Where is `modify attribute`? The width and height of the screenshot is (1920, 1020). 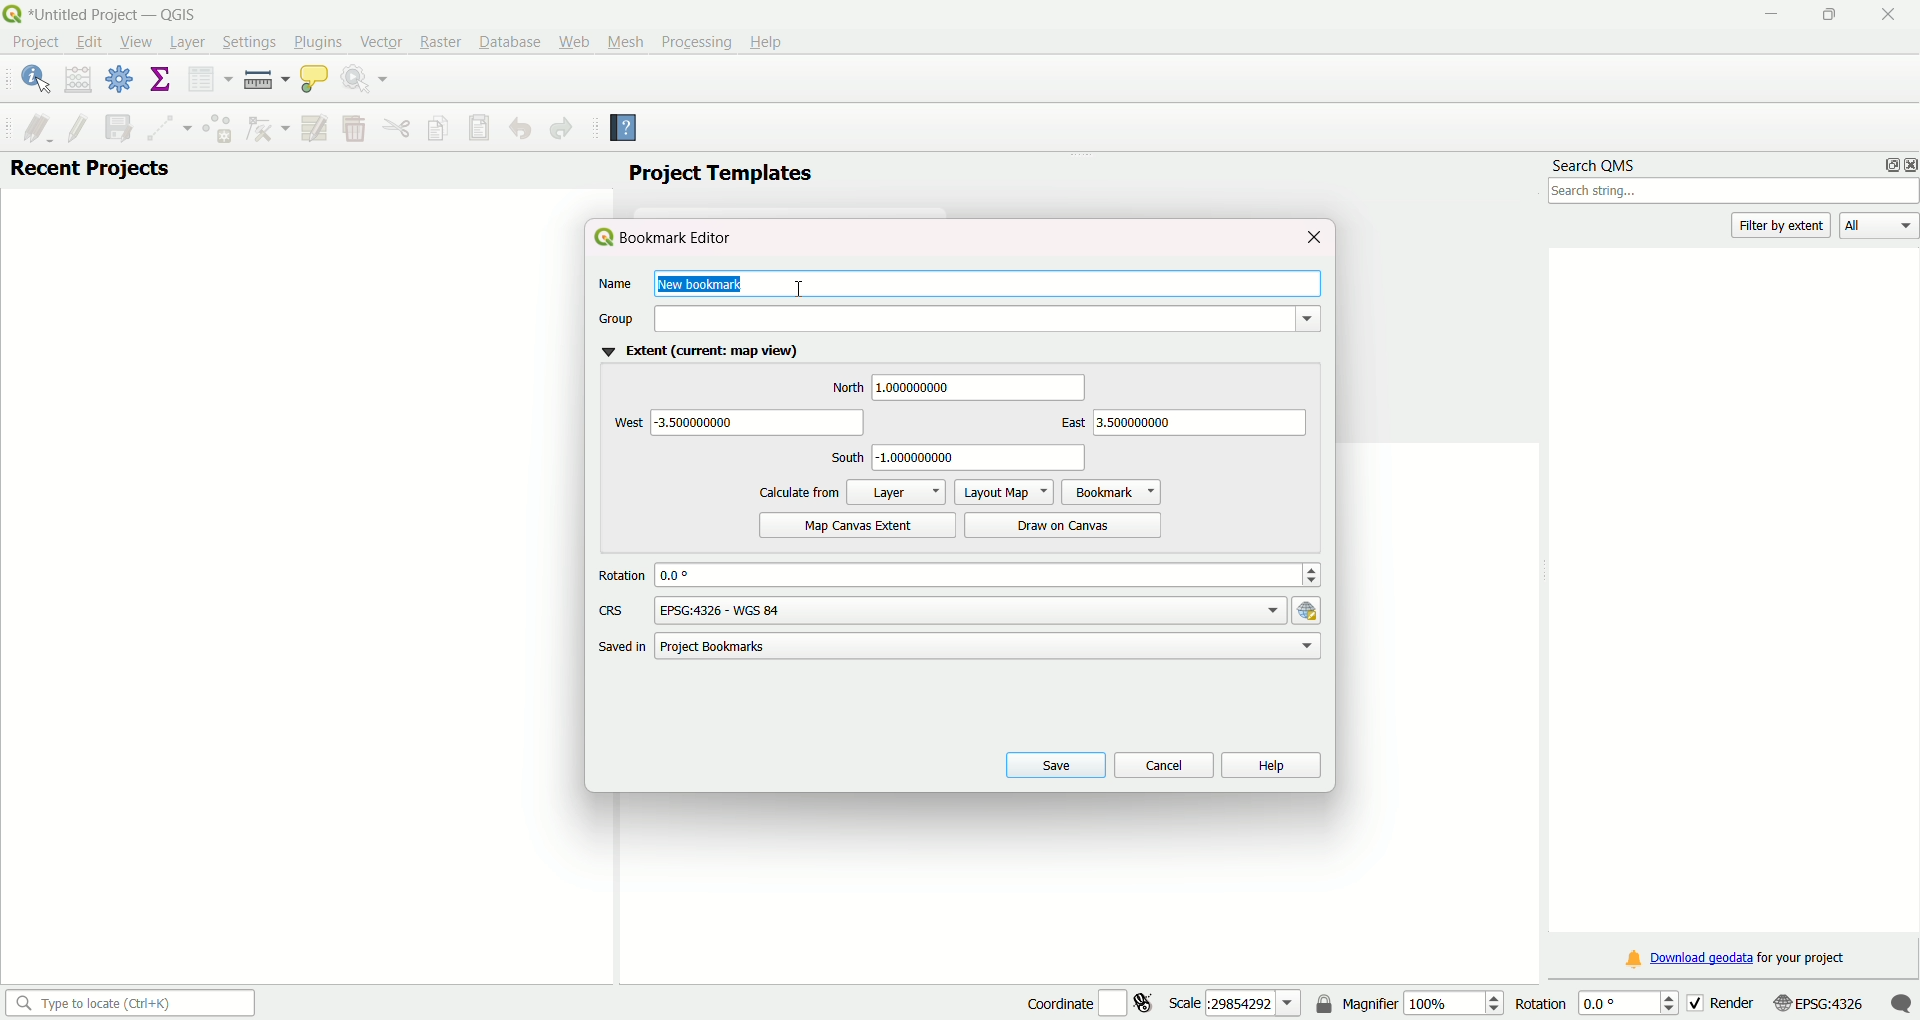
modify attribute is located at coordinates (314, 128).